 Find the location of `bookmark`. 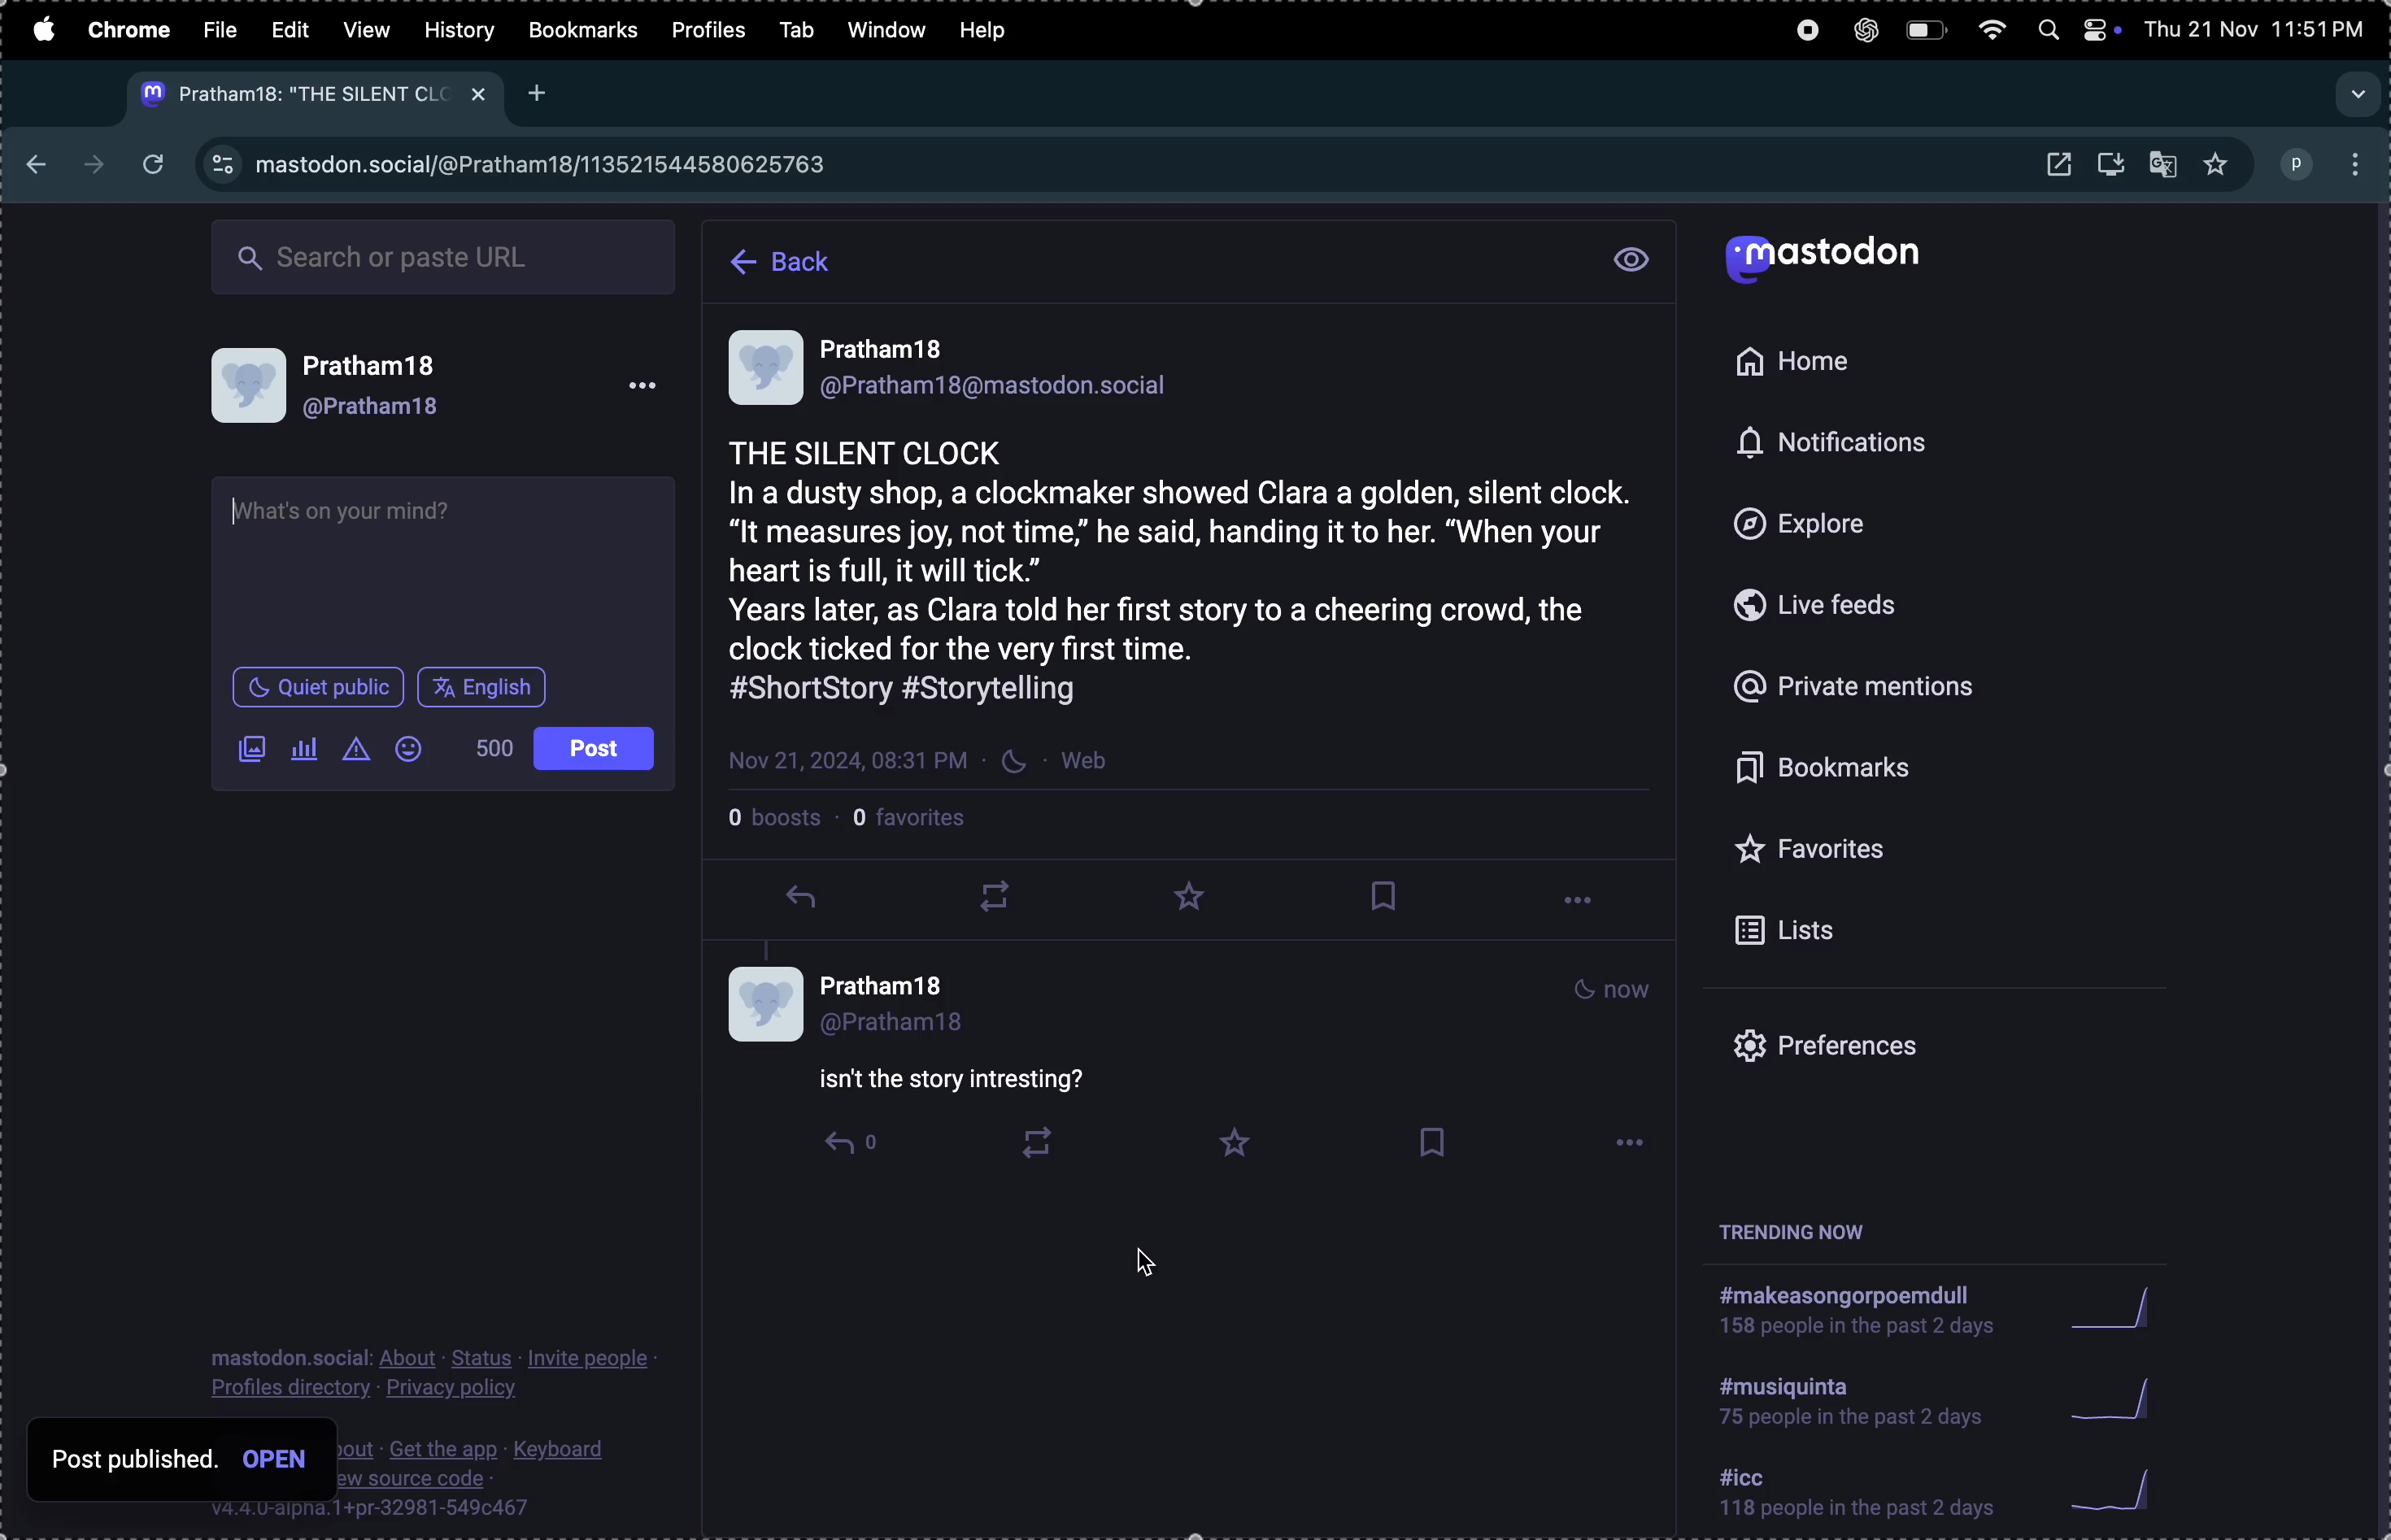

bookmark is located at coordinates (1888, 770).